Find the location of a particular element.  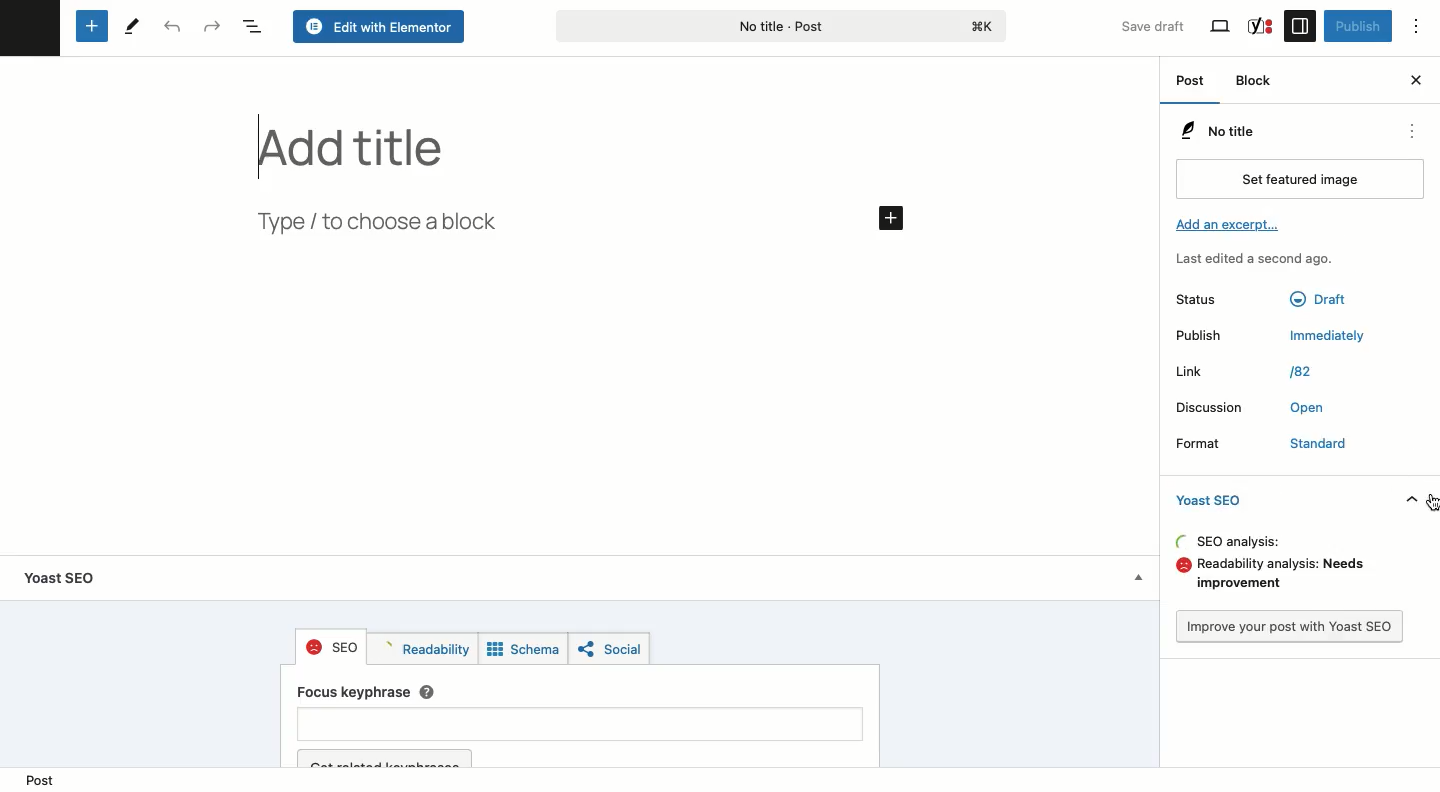

Tools is located at coordinates (133, 25).